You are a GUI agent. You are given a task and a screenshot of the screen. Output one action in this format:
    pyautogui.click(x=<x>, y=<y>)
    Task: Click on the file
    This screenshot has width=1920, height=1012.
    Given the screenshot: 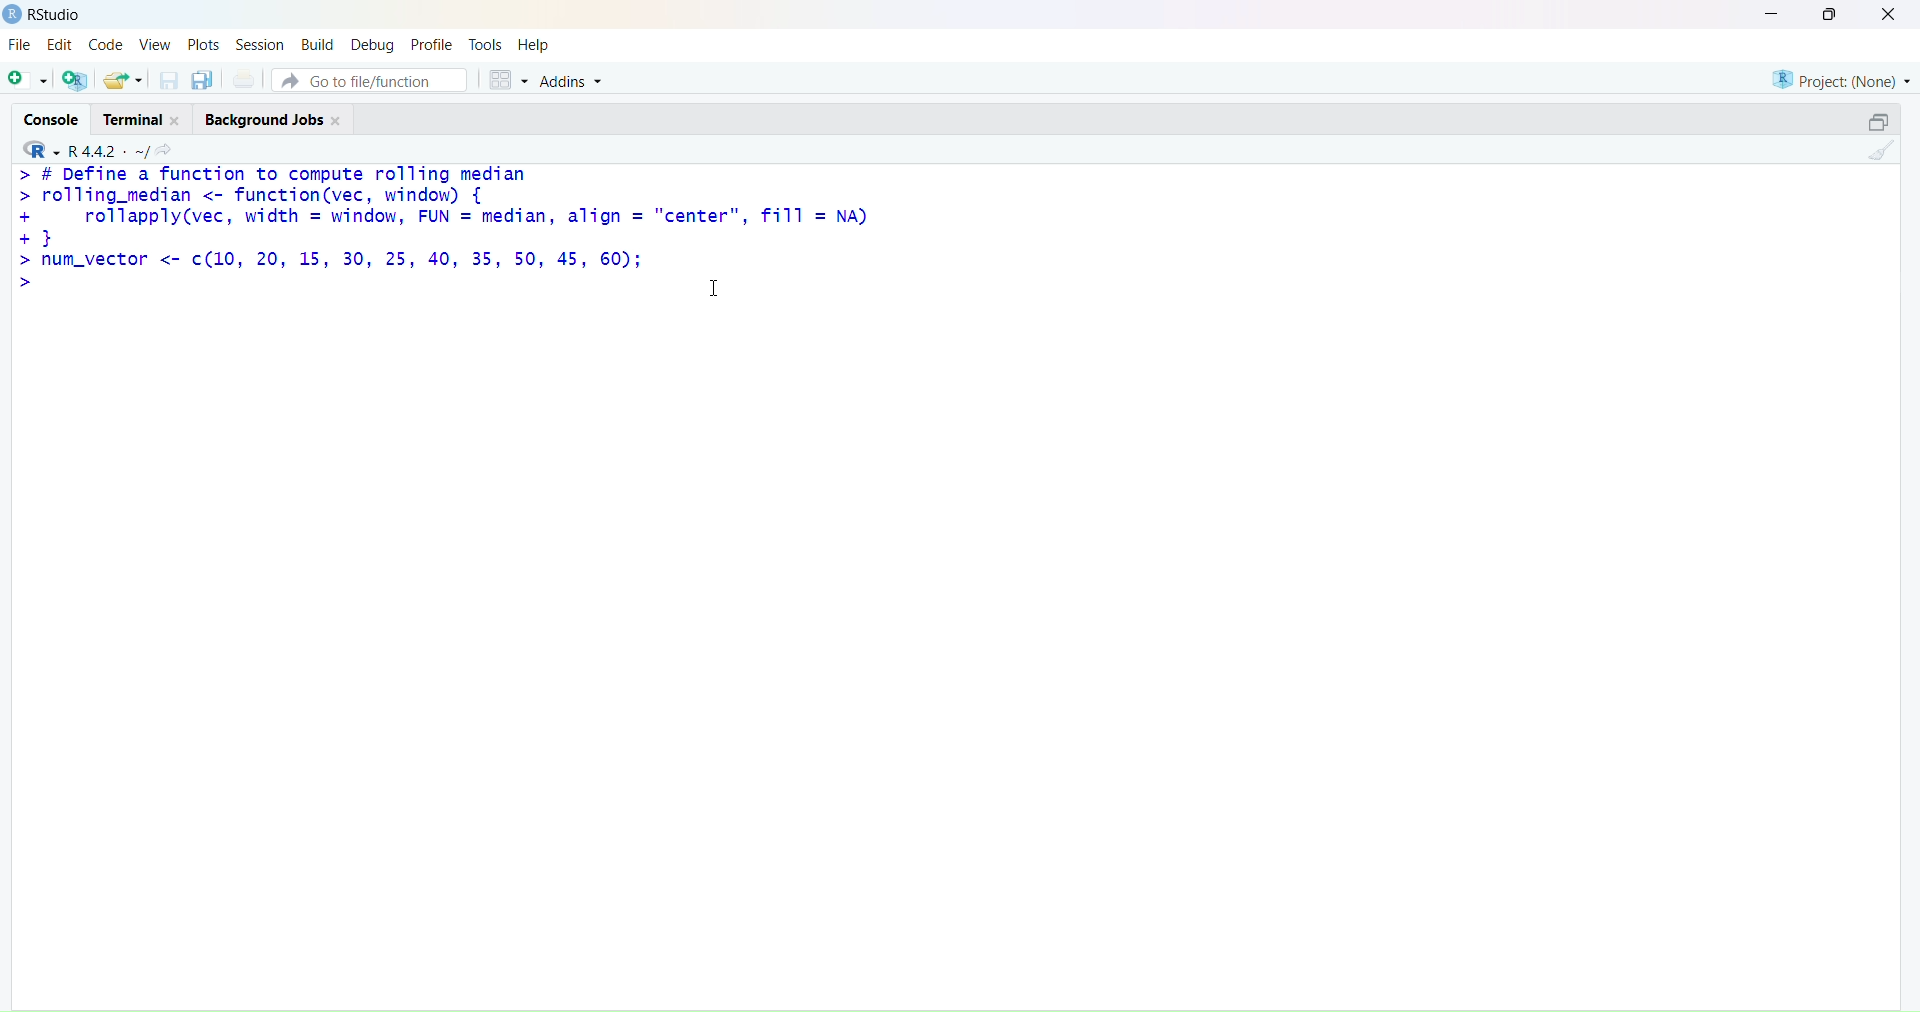 What is the action you would take?
    pyautogui.click(x=18, y=43)
    